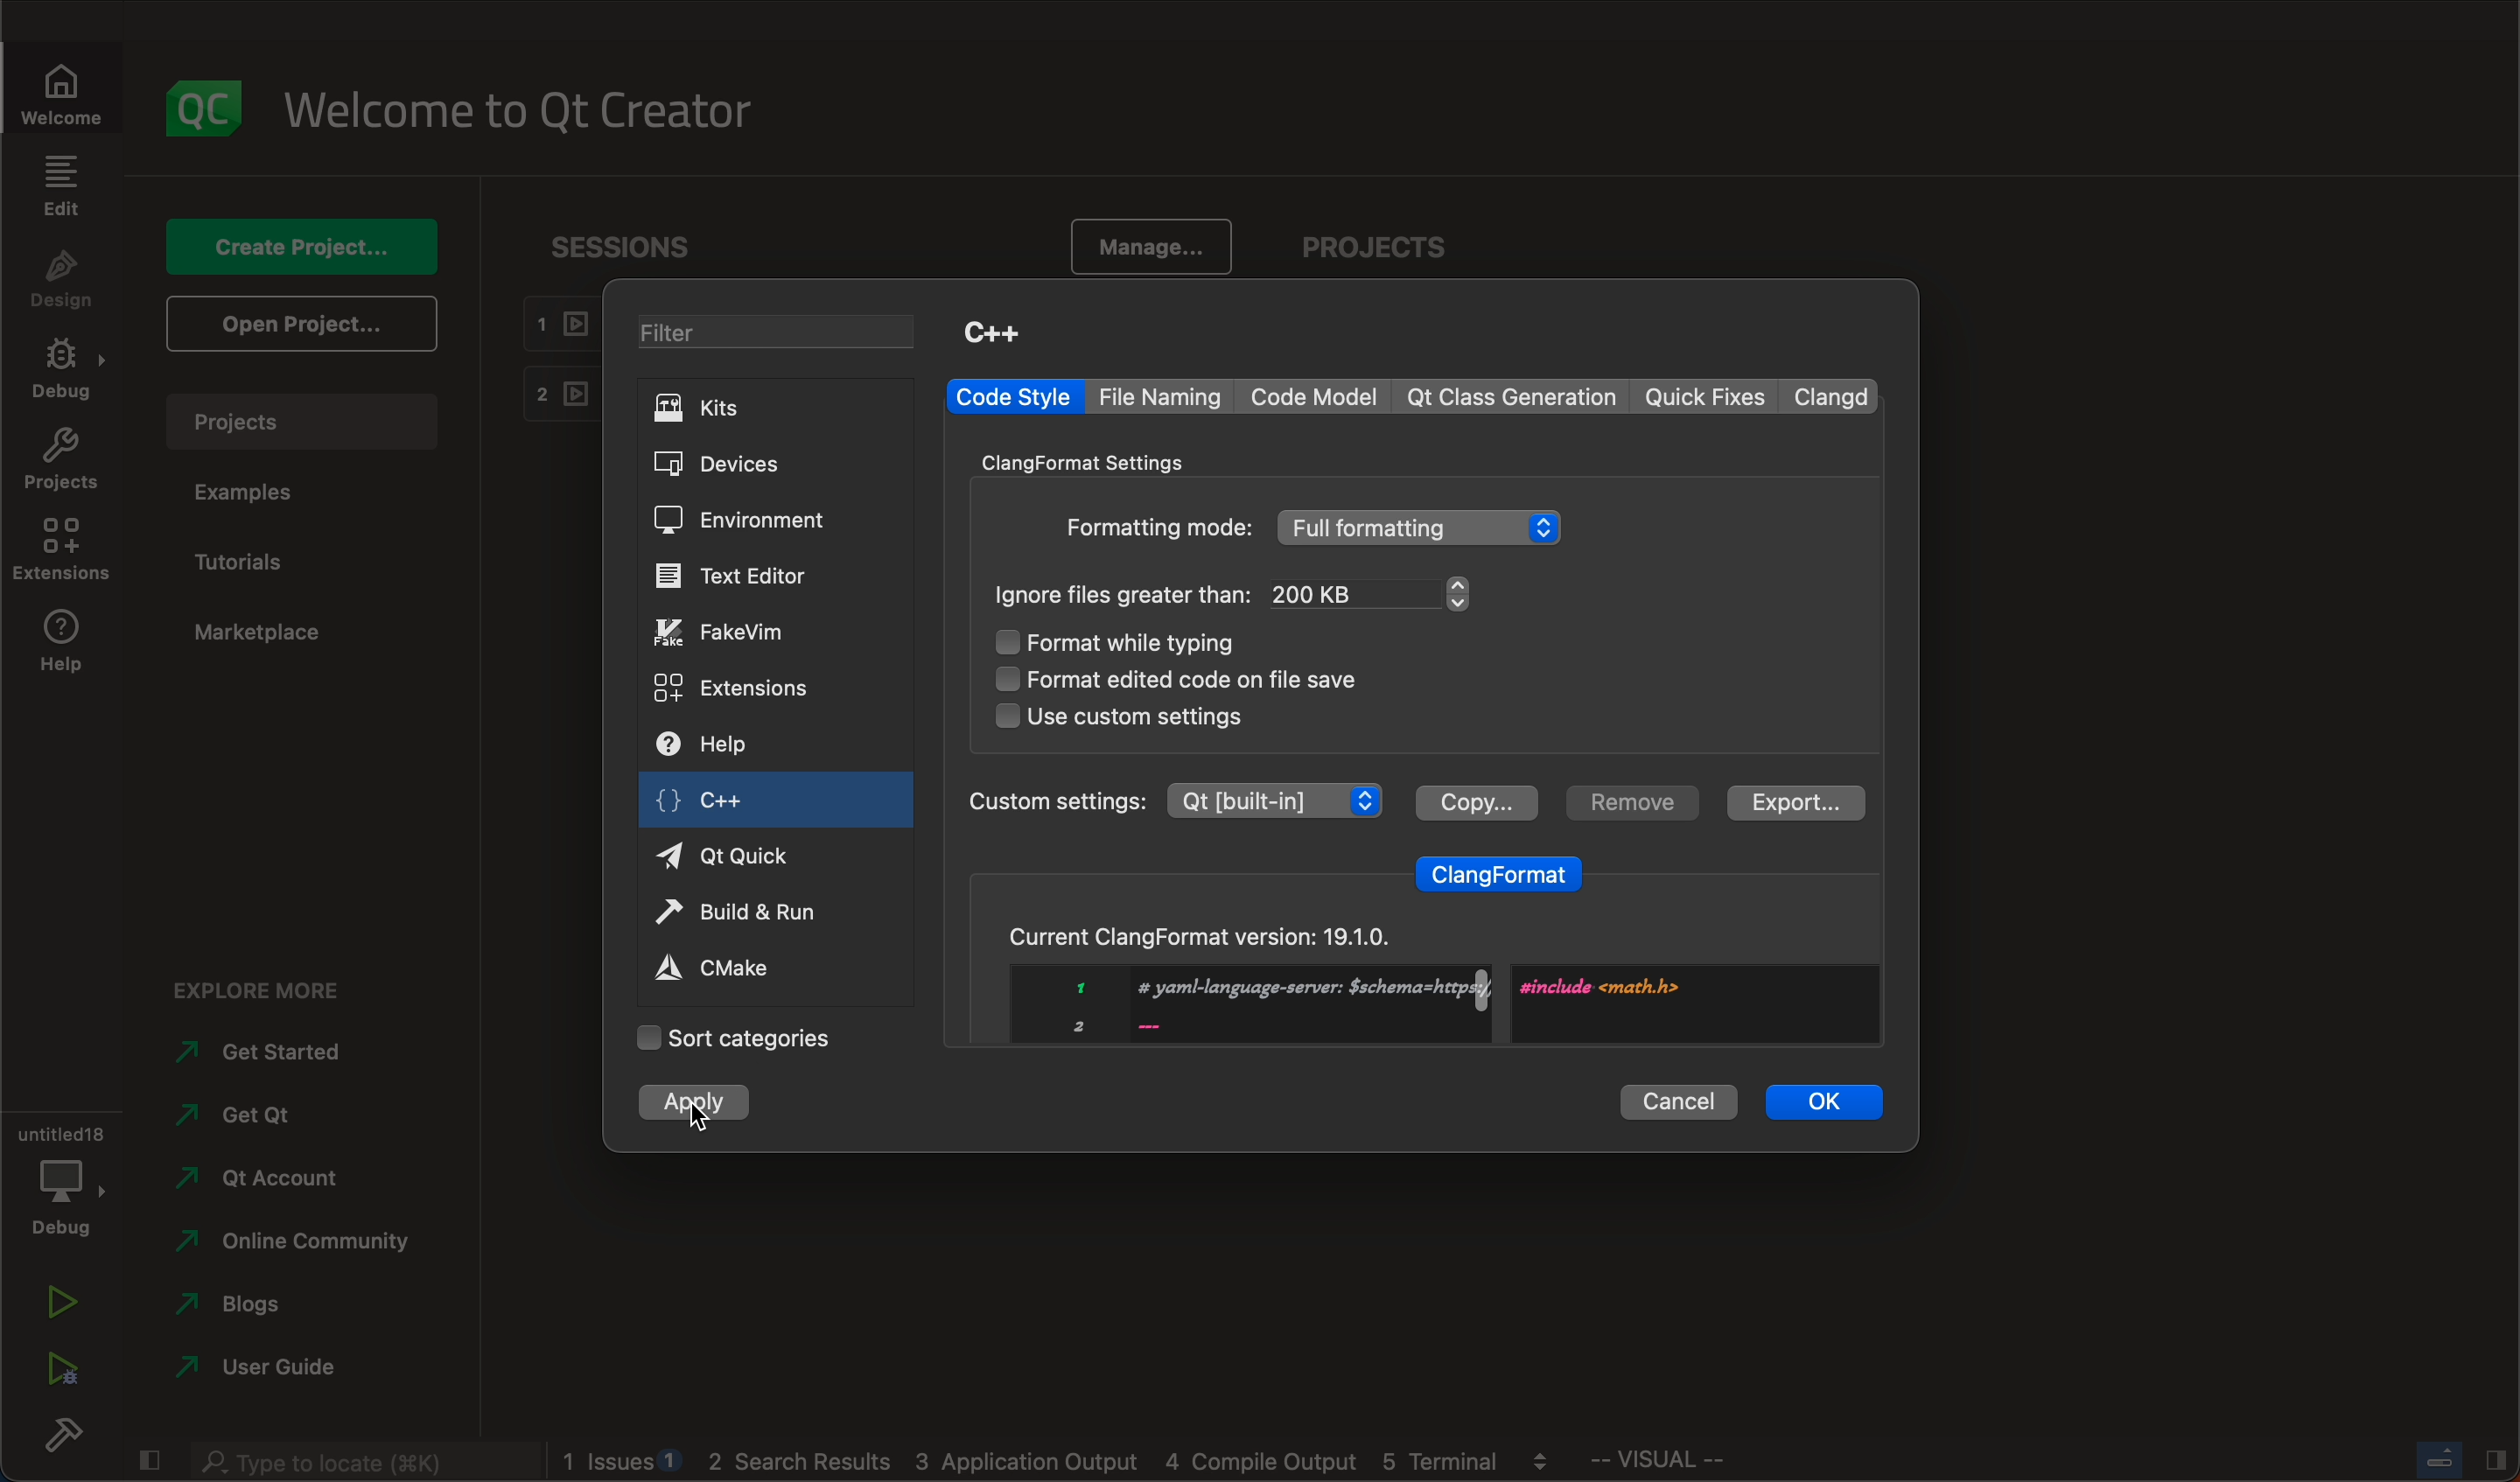  What do you see at coordinates (728, 747) in the screenshot?
I see `help` at bounding box center [728, 747].